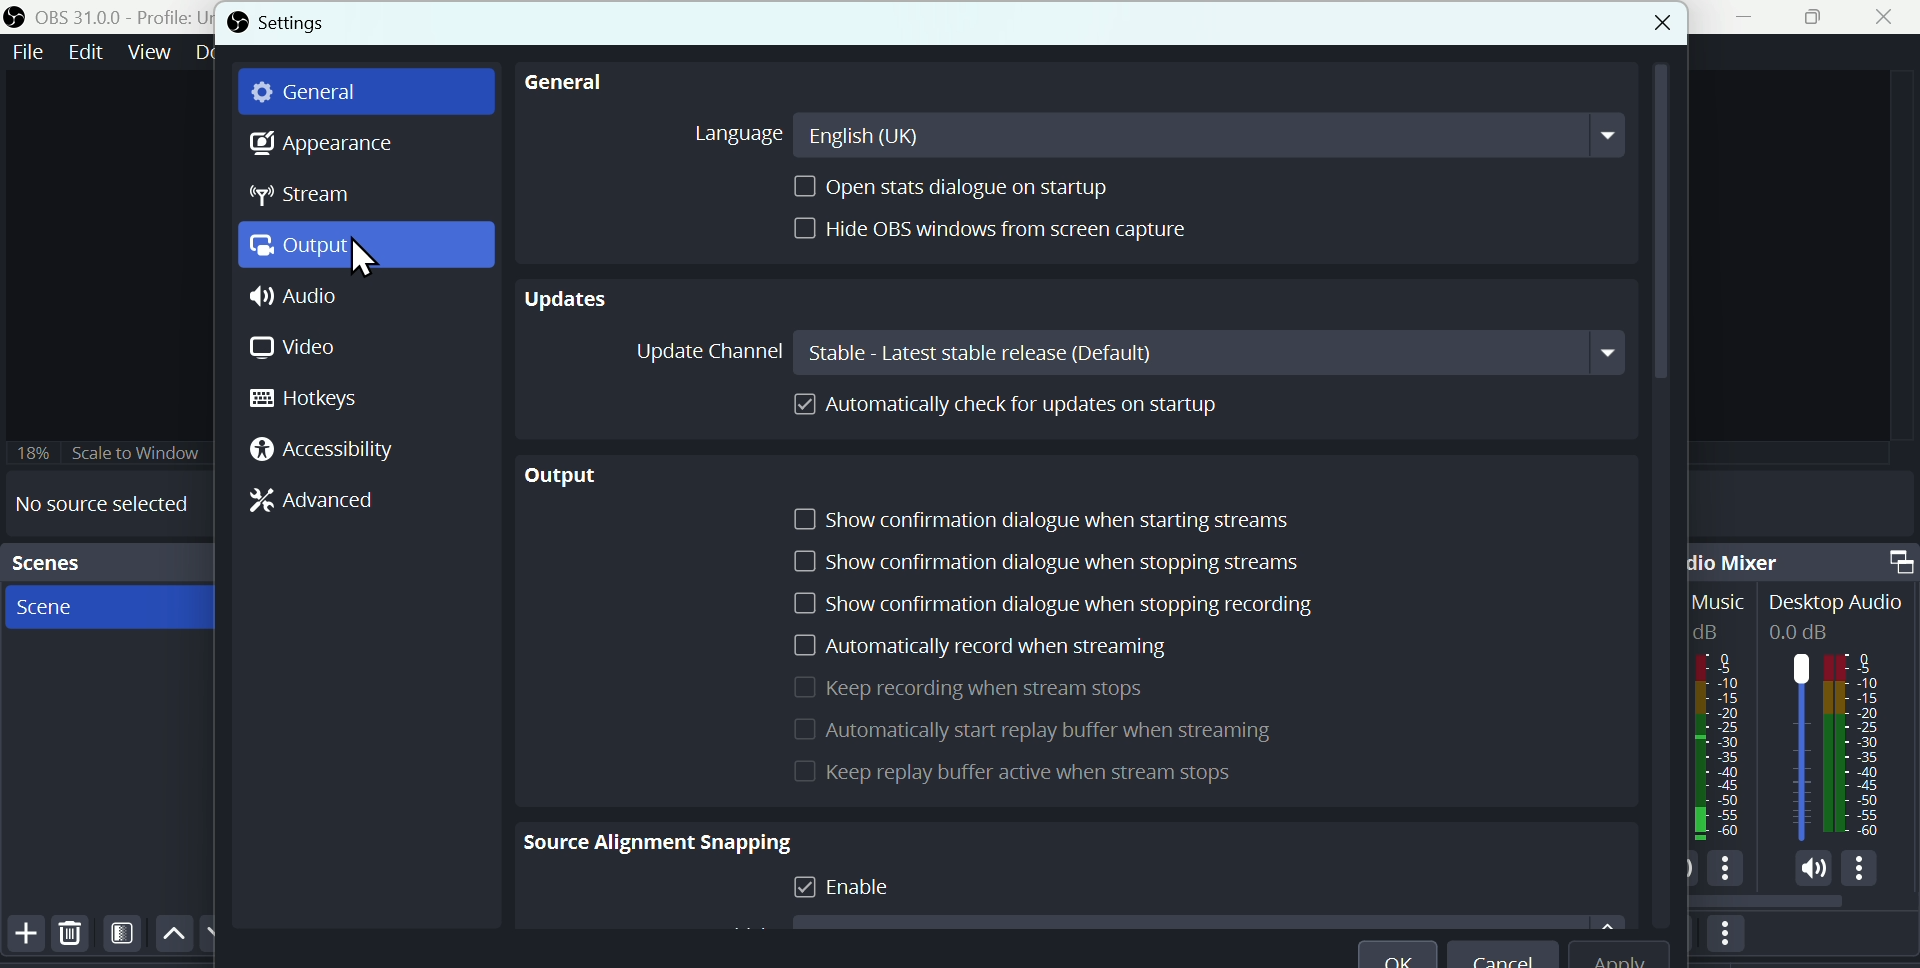 The image size is (1920, 968). What do you see at coordinates (310, 400) in the screenshot?
I see `hotkeys` at bounding box center [310, 400].